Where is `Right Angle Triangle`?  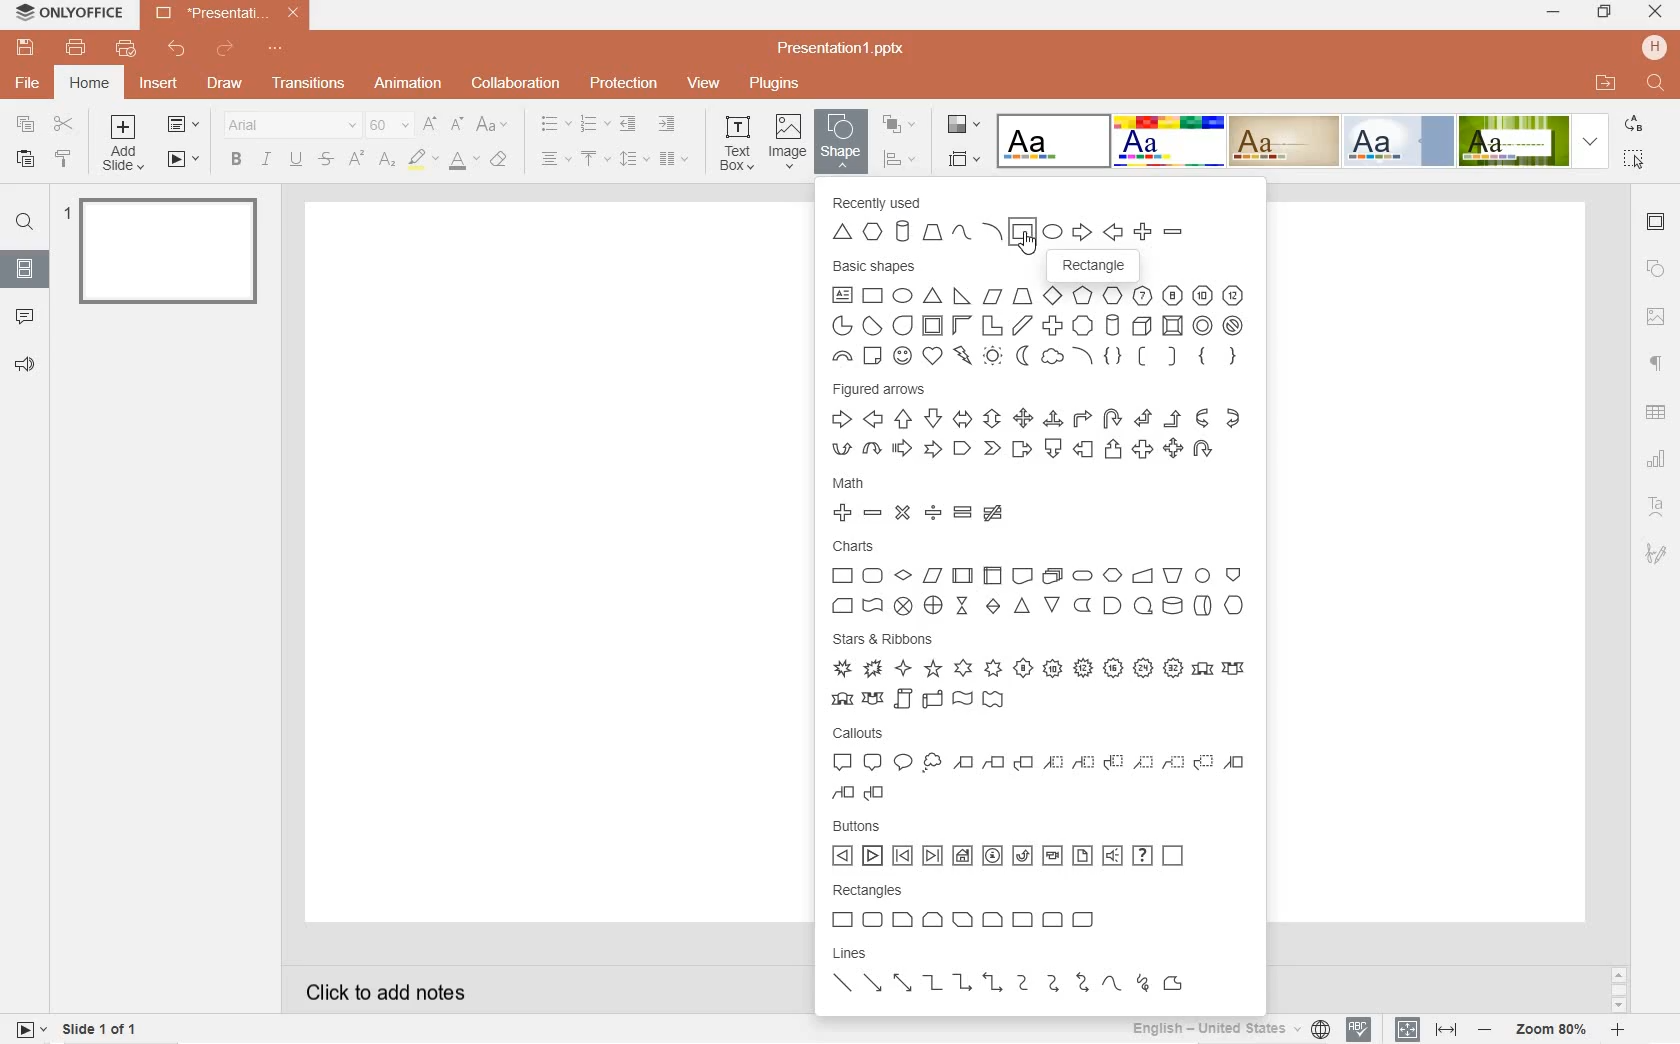
Right Angle Triangle is located at coordinates (962, 298).